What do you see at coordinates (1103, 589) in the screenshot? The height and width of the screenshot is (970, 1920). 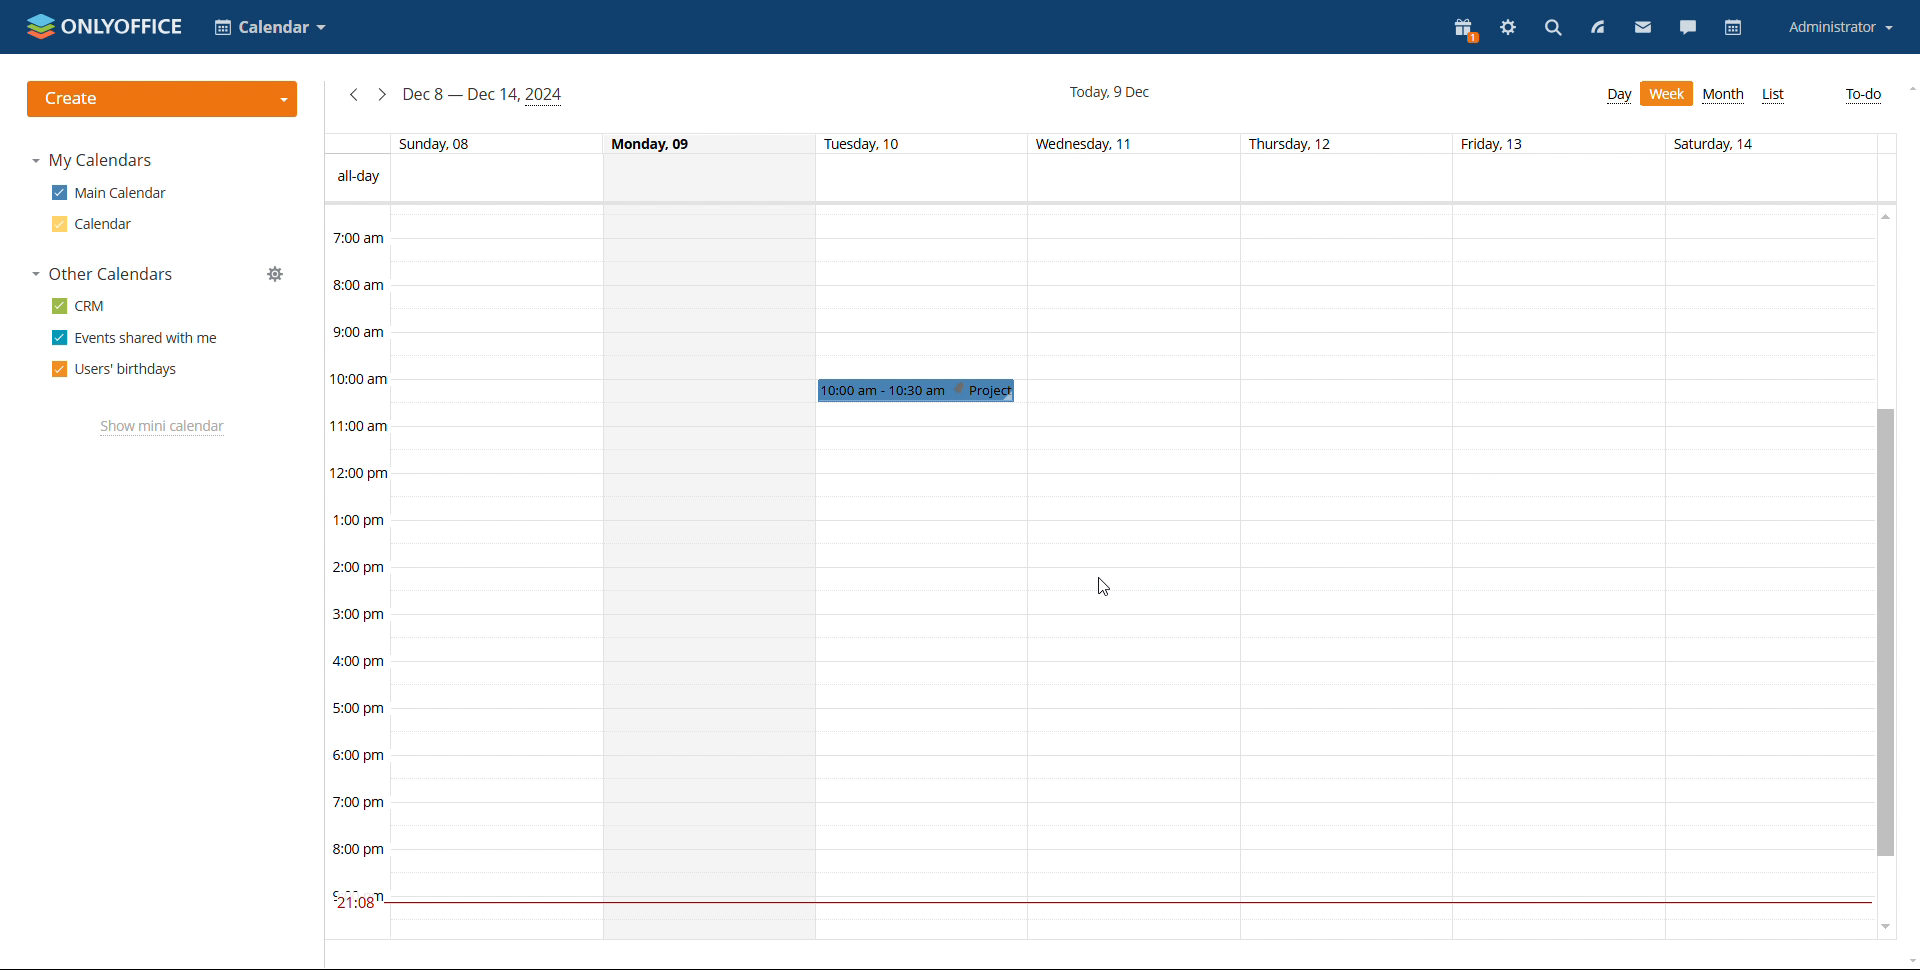 I see `cursor` at bounding box center [1103, 589].